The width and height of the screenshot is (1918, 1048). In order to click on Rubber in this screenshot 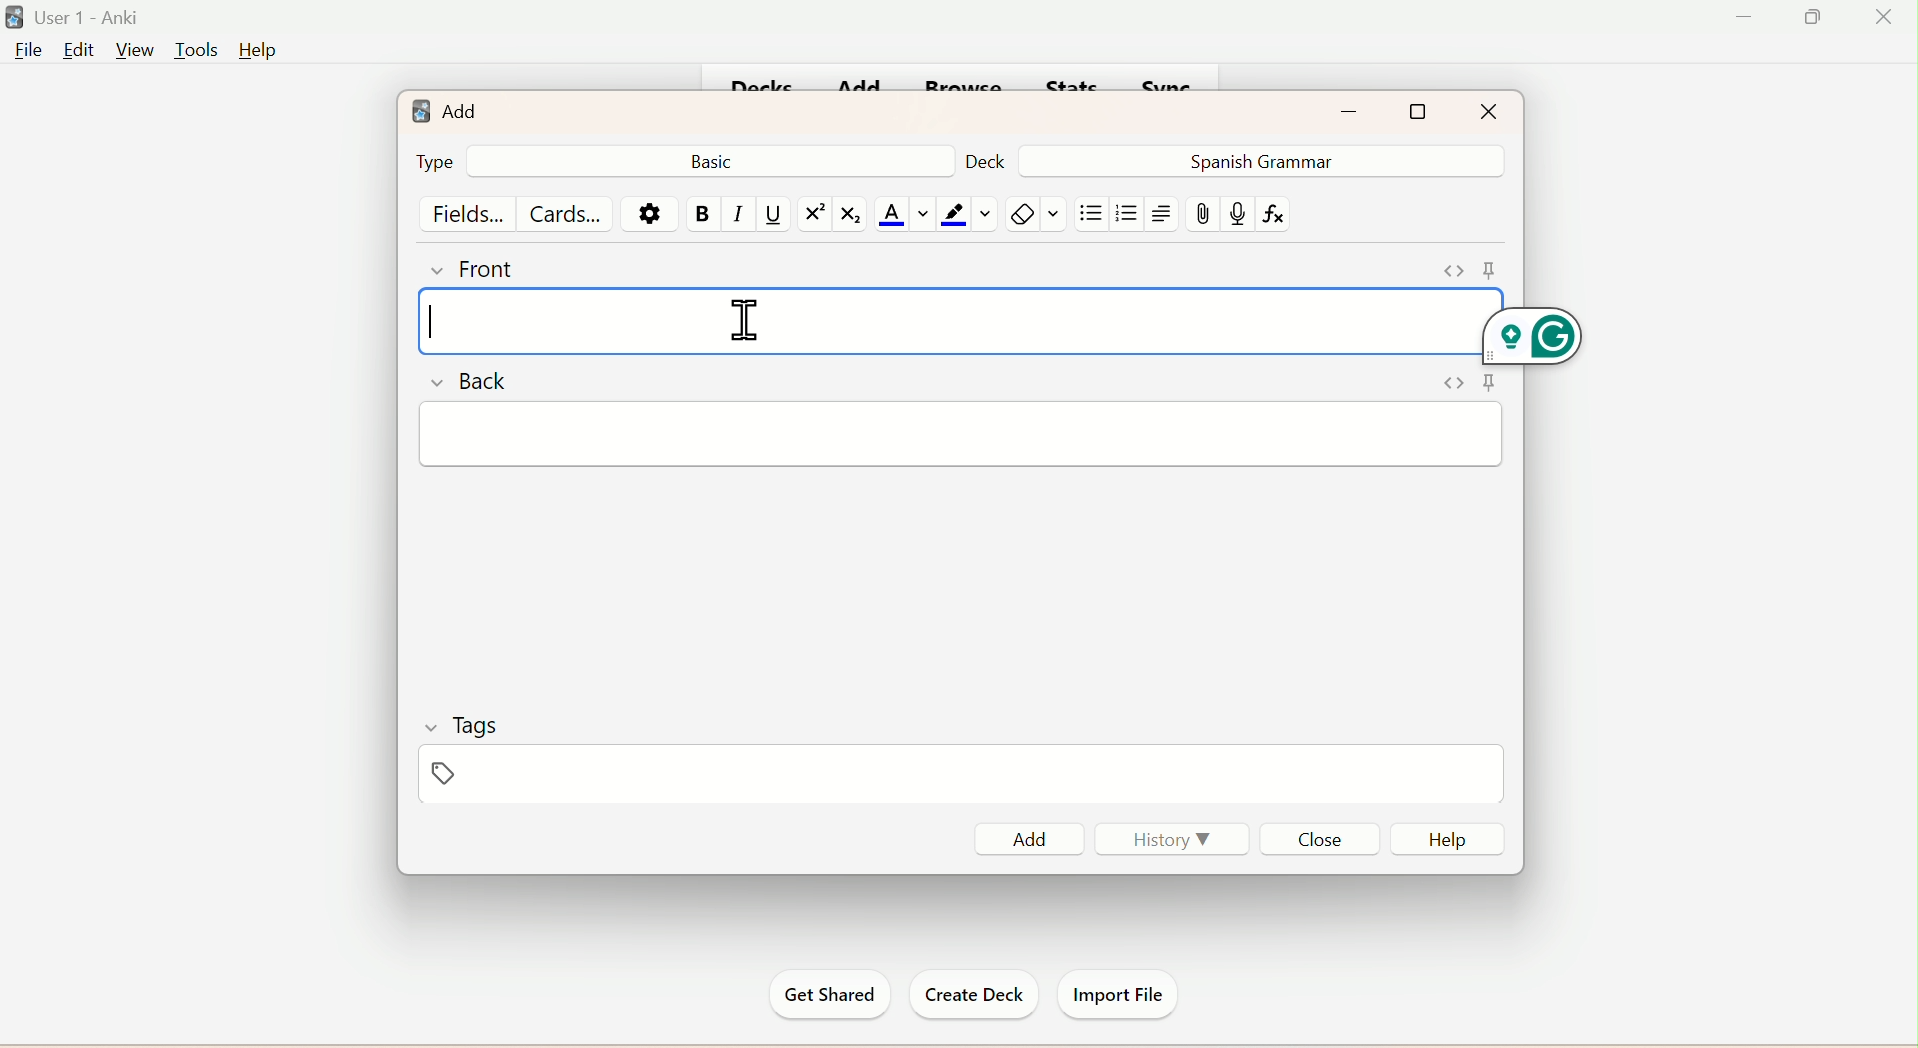, I will do `click(1039, 216)`.